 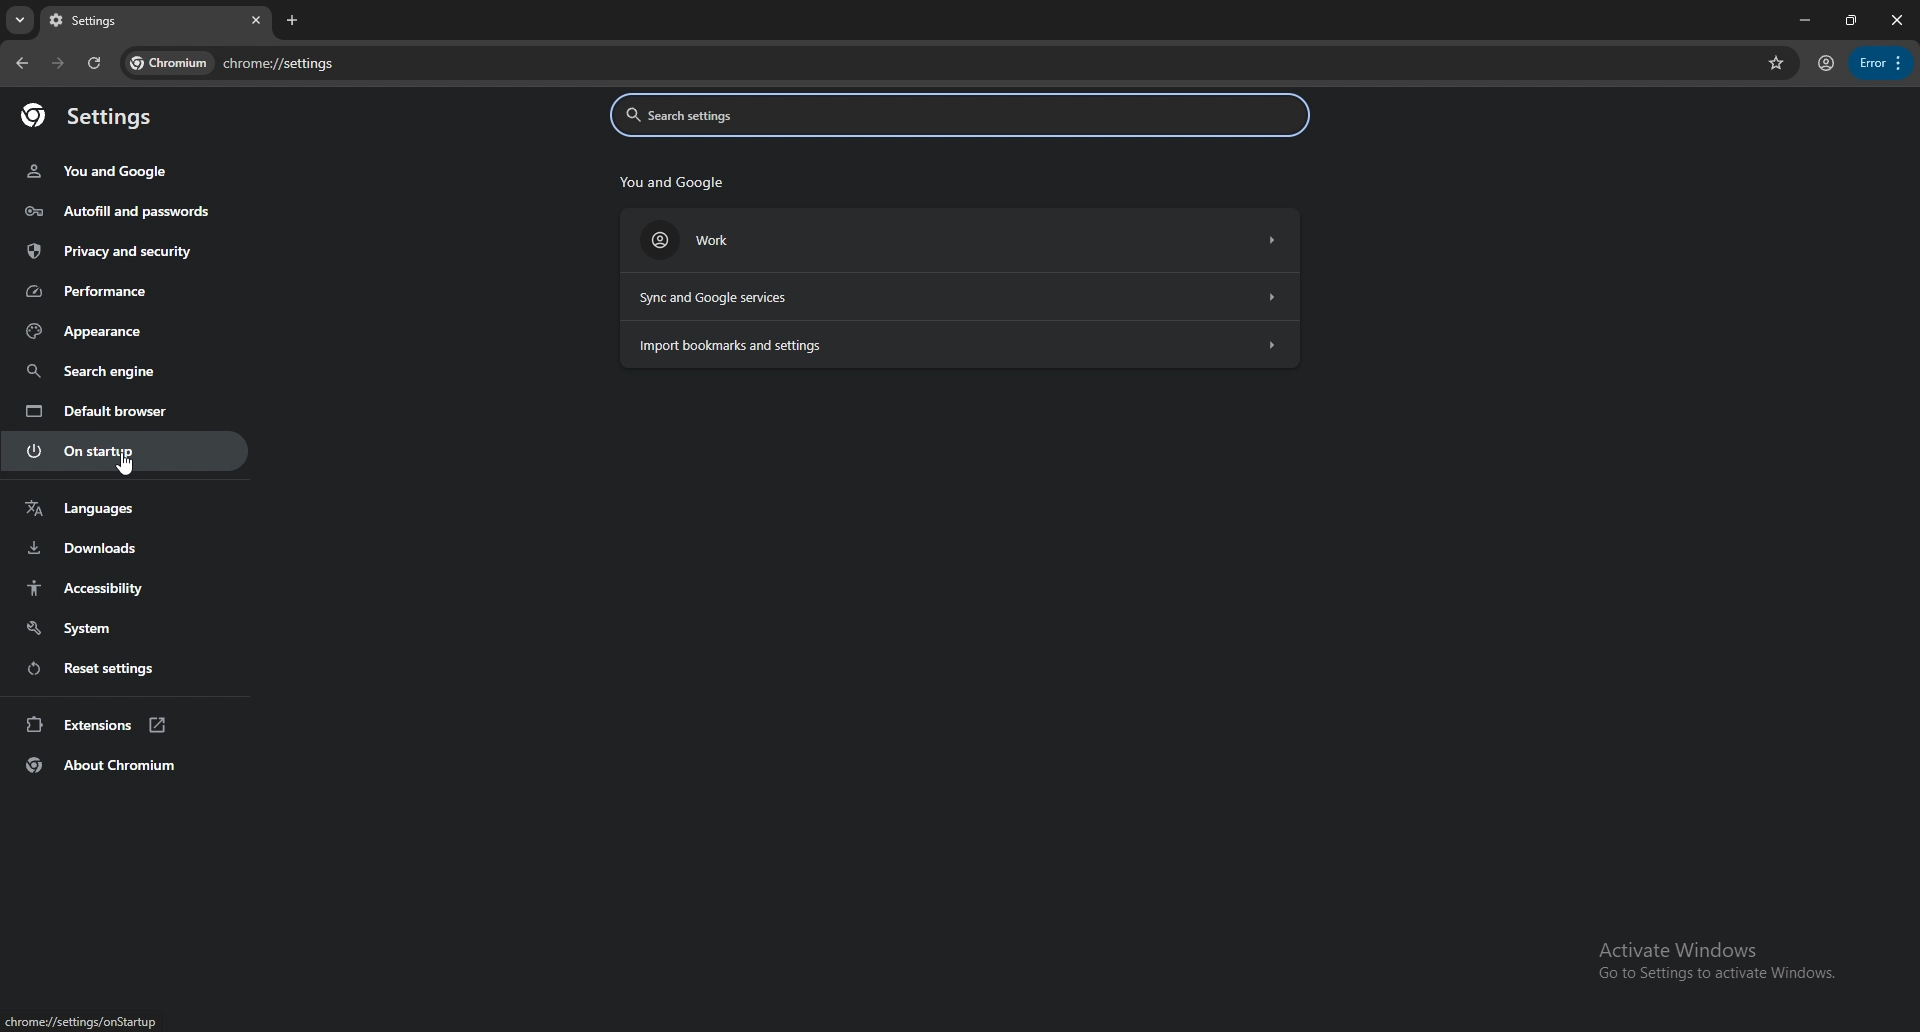 I want to click on system, so click(x=125, y=628).